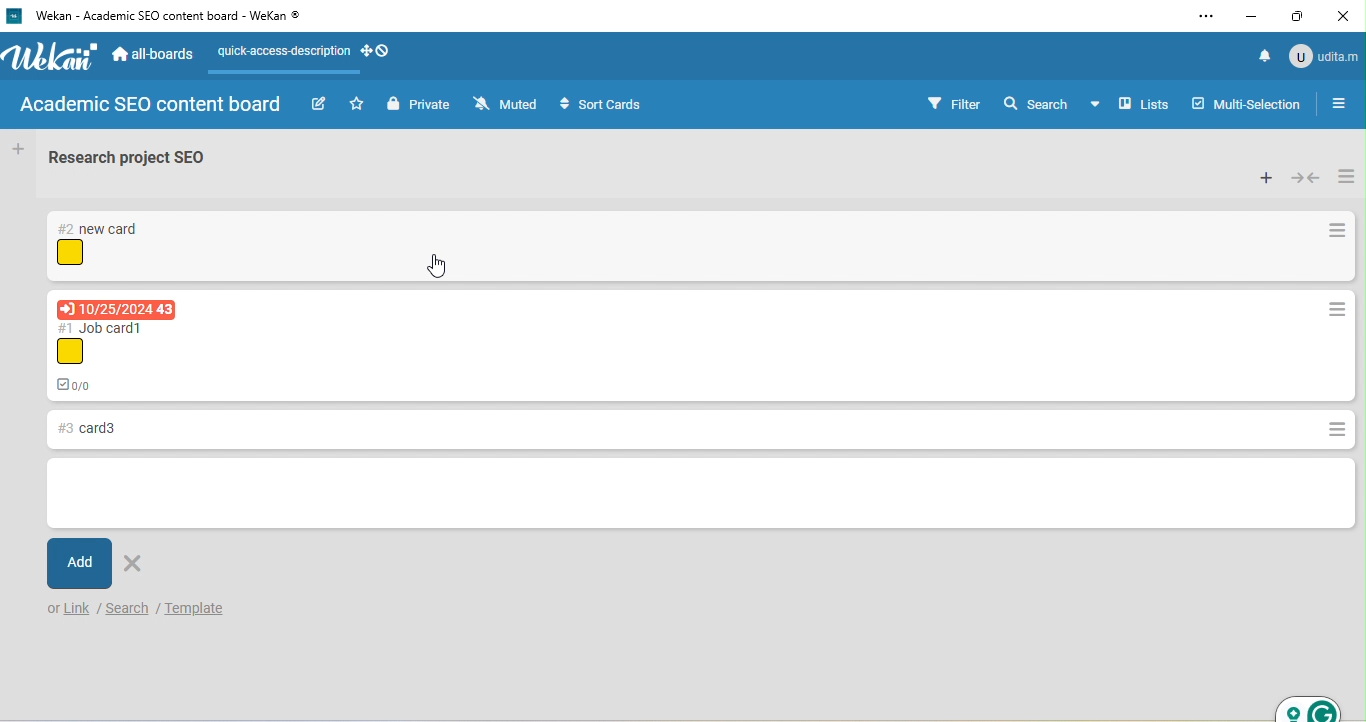 The height and width of the screenshot is (722, 1366). What do you see at coordinates (79, 610) in the screenshot?
I see `link` at bounding box center [79, 610].